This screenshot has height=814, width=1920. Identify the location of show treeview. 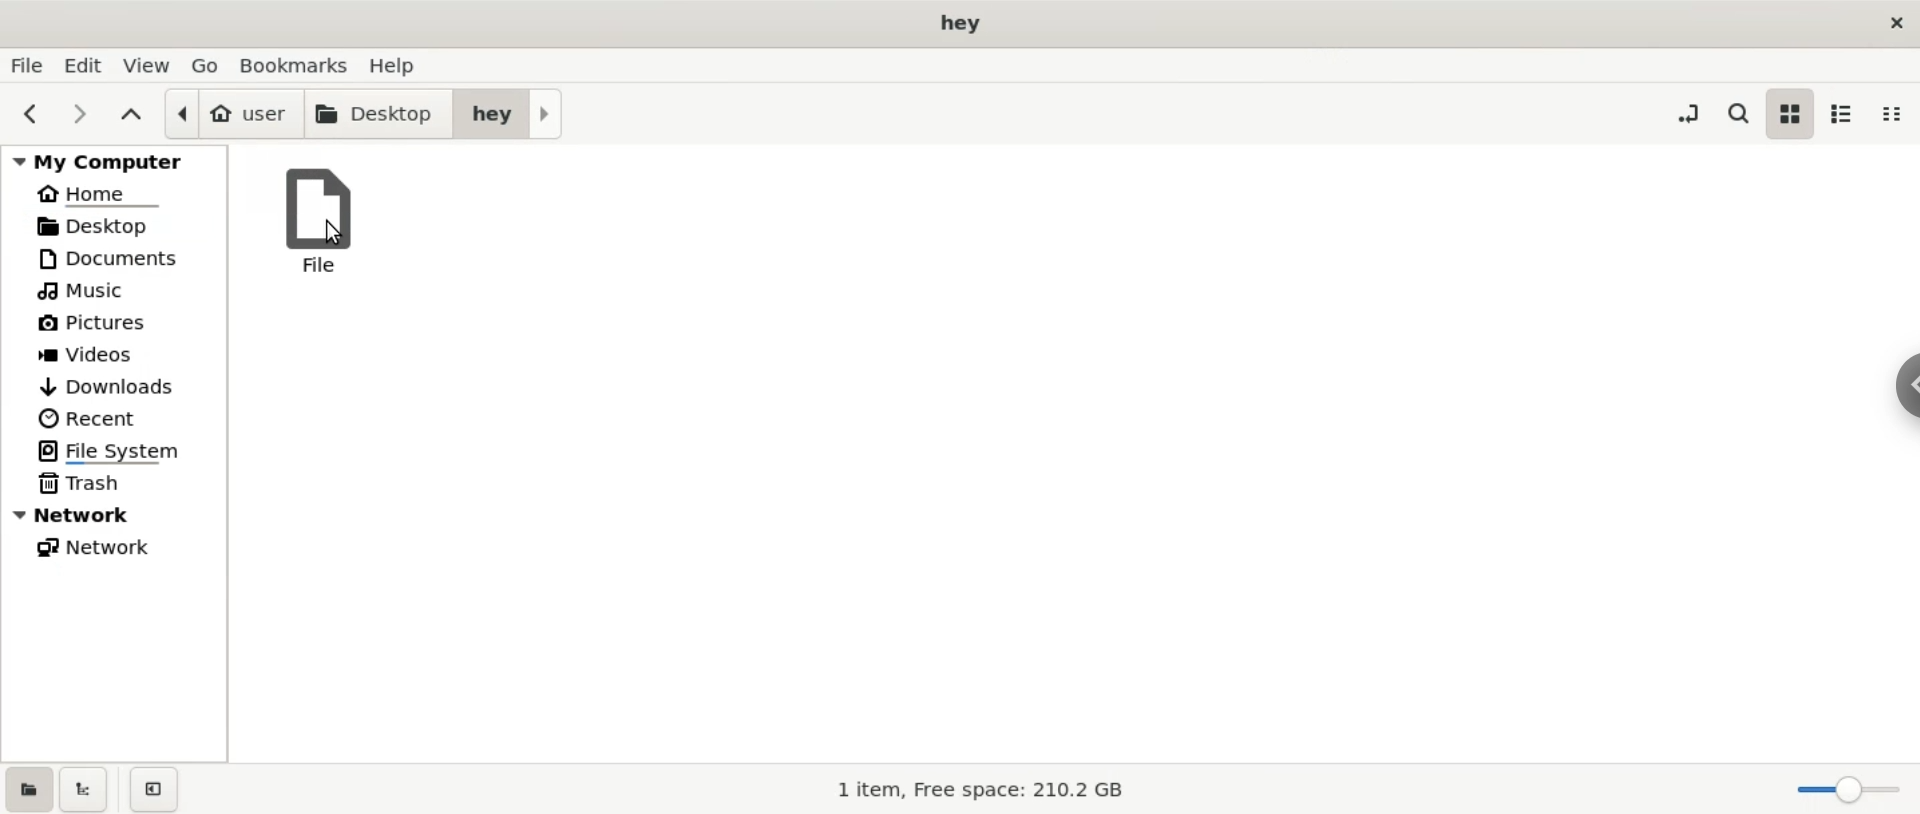
(88, 790).